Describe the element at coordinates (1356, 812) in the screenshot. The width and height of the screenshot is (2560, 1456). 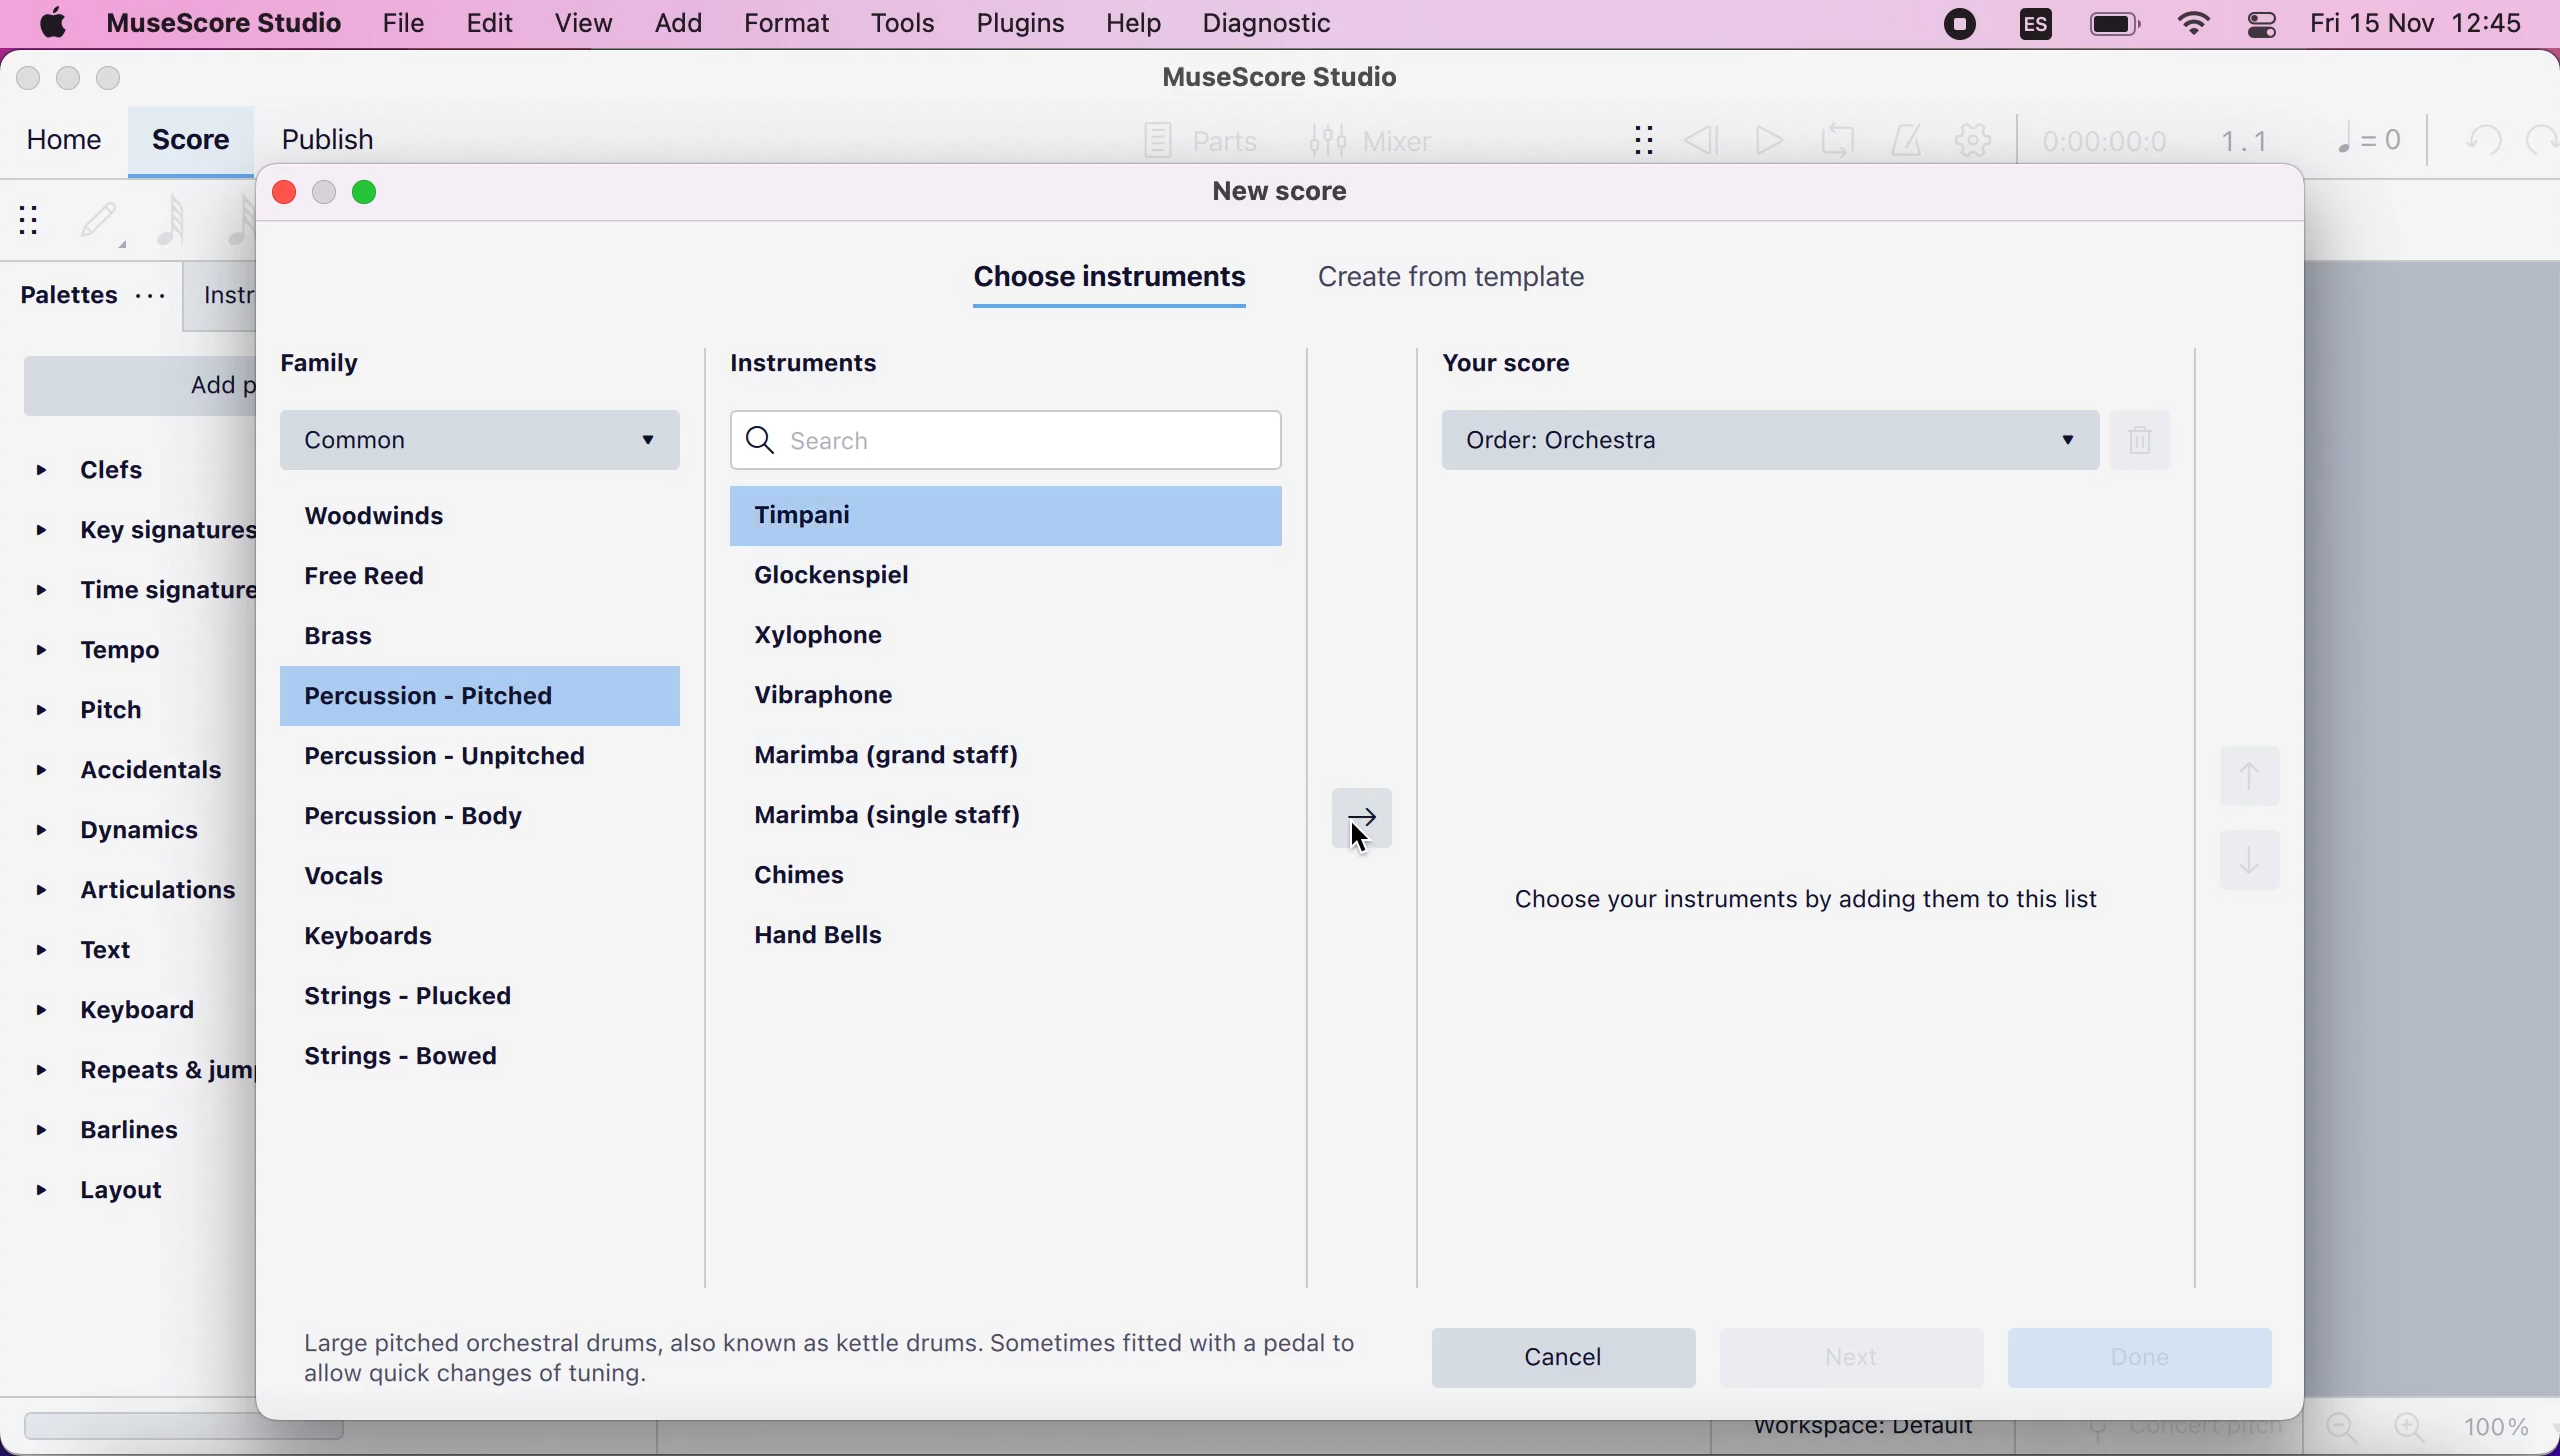
I see `Right` at that location.